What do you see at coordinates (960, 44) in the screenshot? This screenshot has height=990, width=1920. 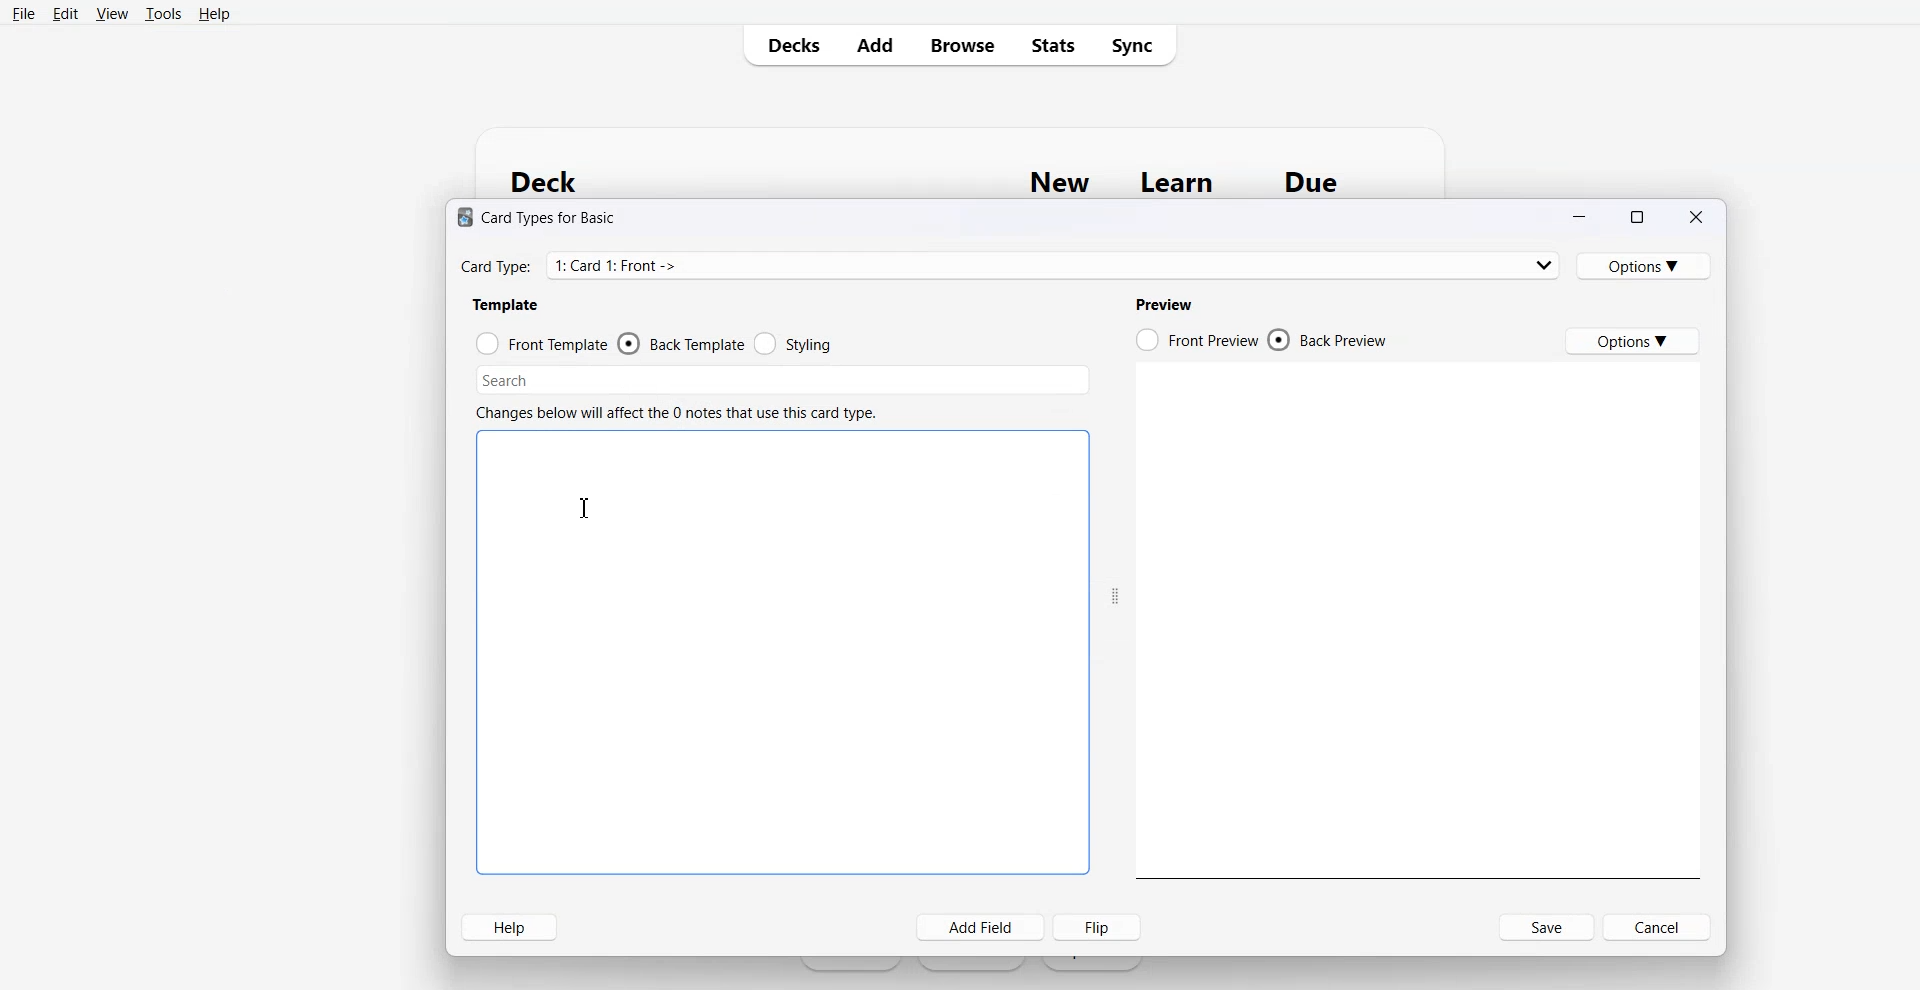 I see `Browse` at bounding box center [960, 44].